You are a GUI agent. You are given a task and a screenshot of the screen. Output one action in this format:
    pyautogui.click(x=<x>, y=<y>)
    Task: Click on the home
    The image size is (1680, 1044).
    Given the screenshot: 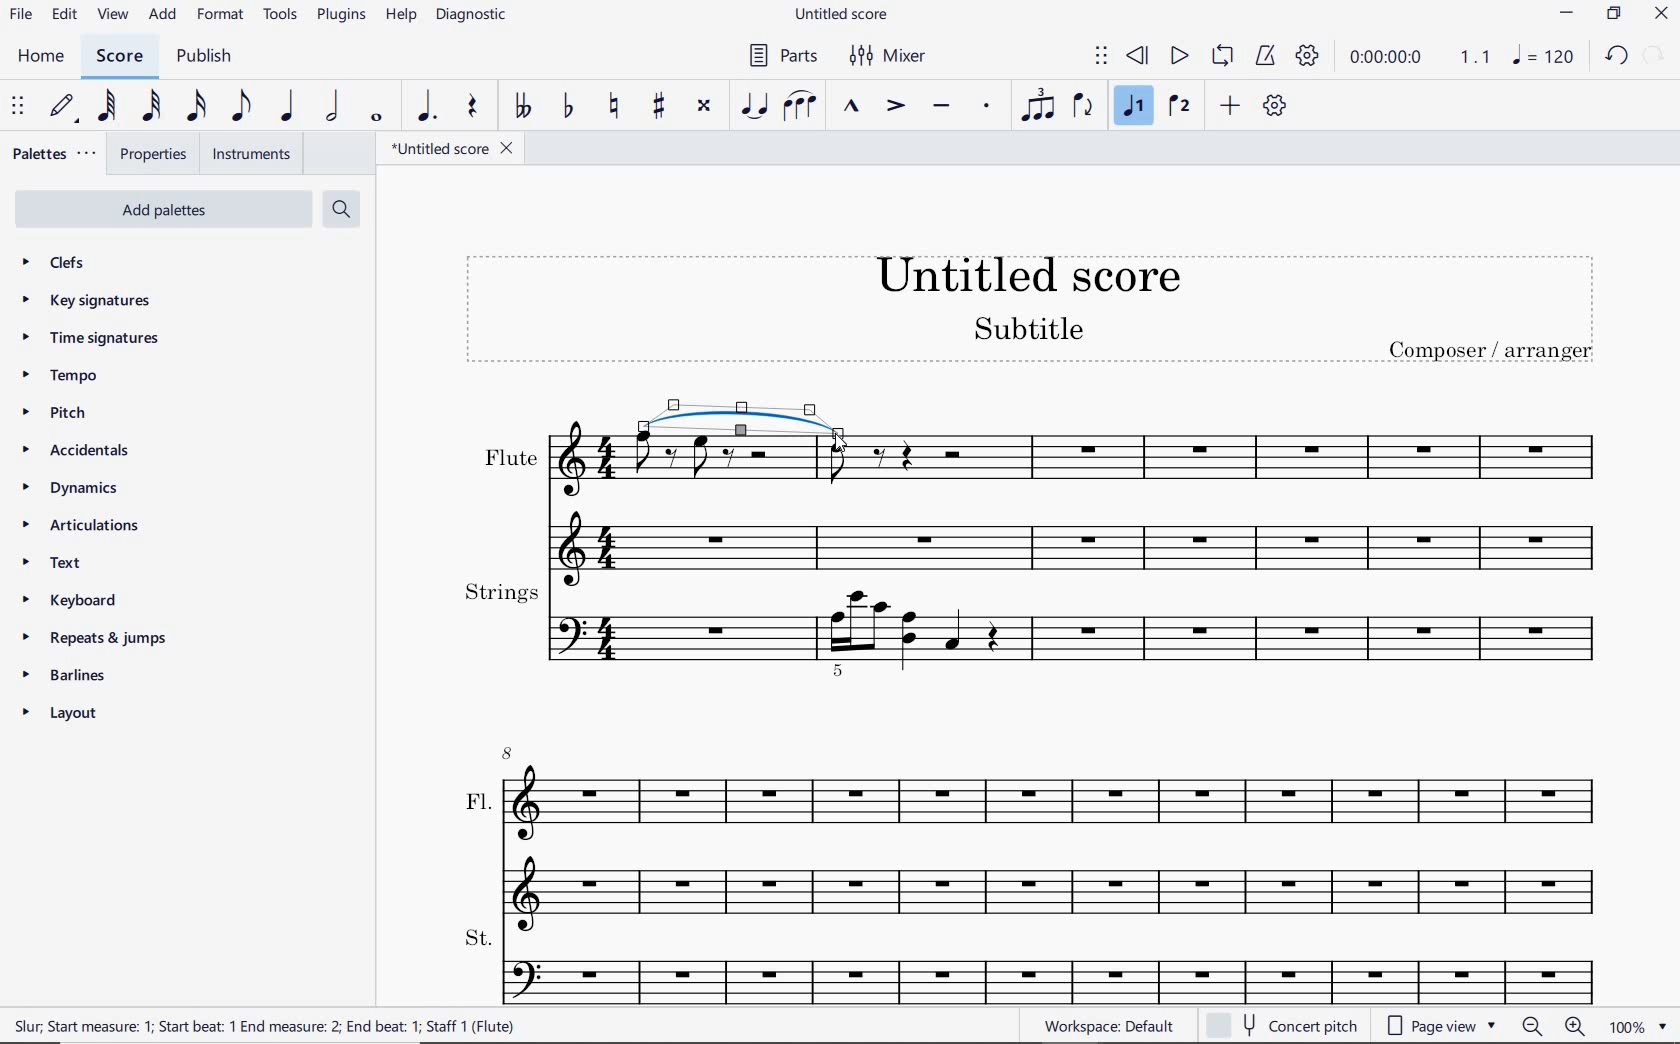 What is the action you would take?
    pyautogui.click(x=43, y=57)
    